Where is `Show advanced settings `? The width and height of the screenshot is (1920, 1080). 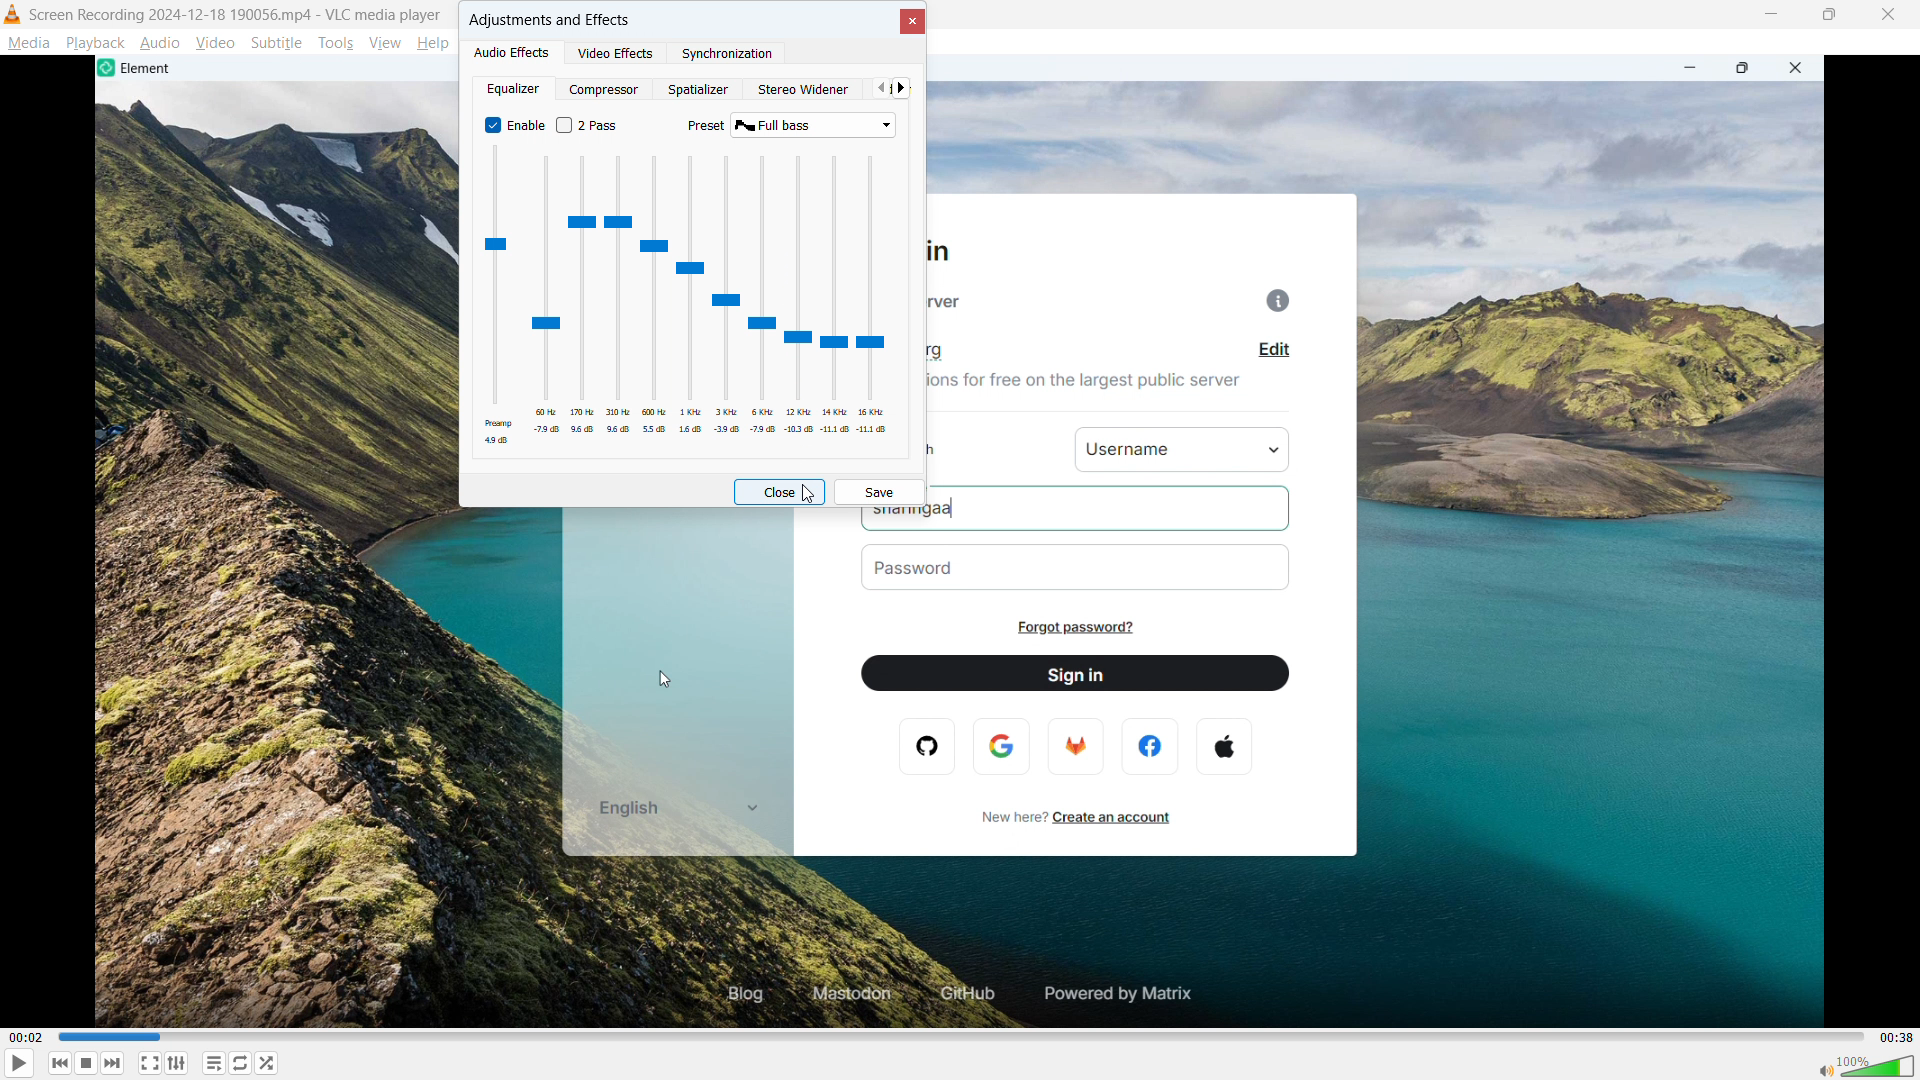
Show advanced settings  is located at coordinates (183, 1064).